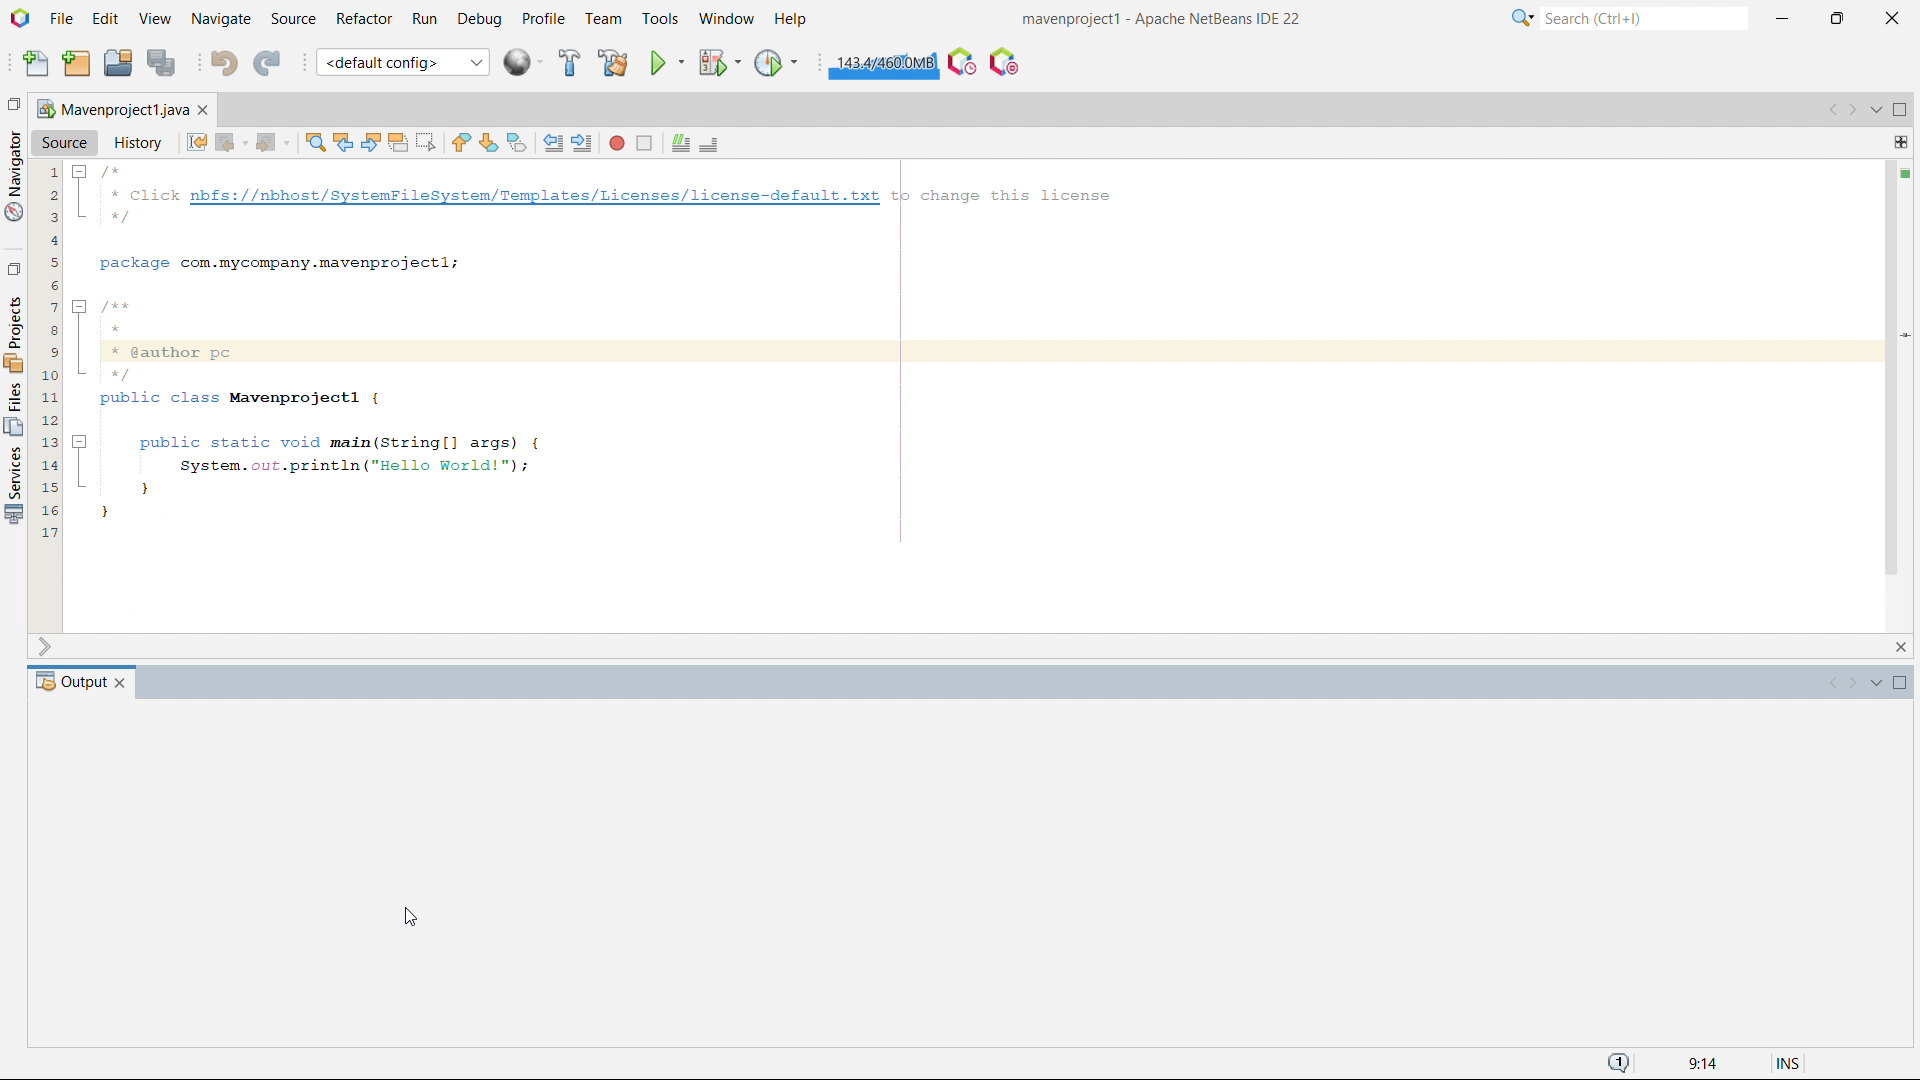  Describe the element at coordinates (402, 61) in the screenshot. I see `set project configuration` at that location.